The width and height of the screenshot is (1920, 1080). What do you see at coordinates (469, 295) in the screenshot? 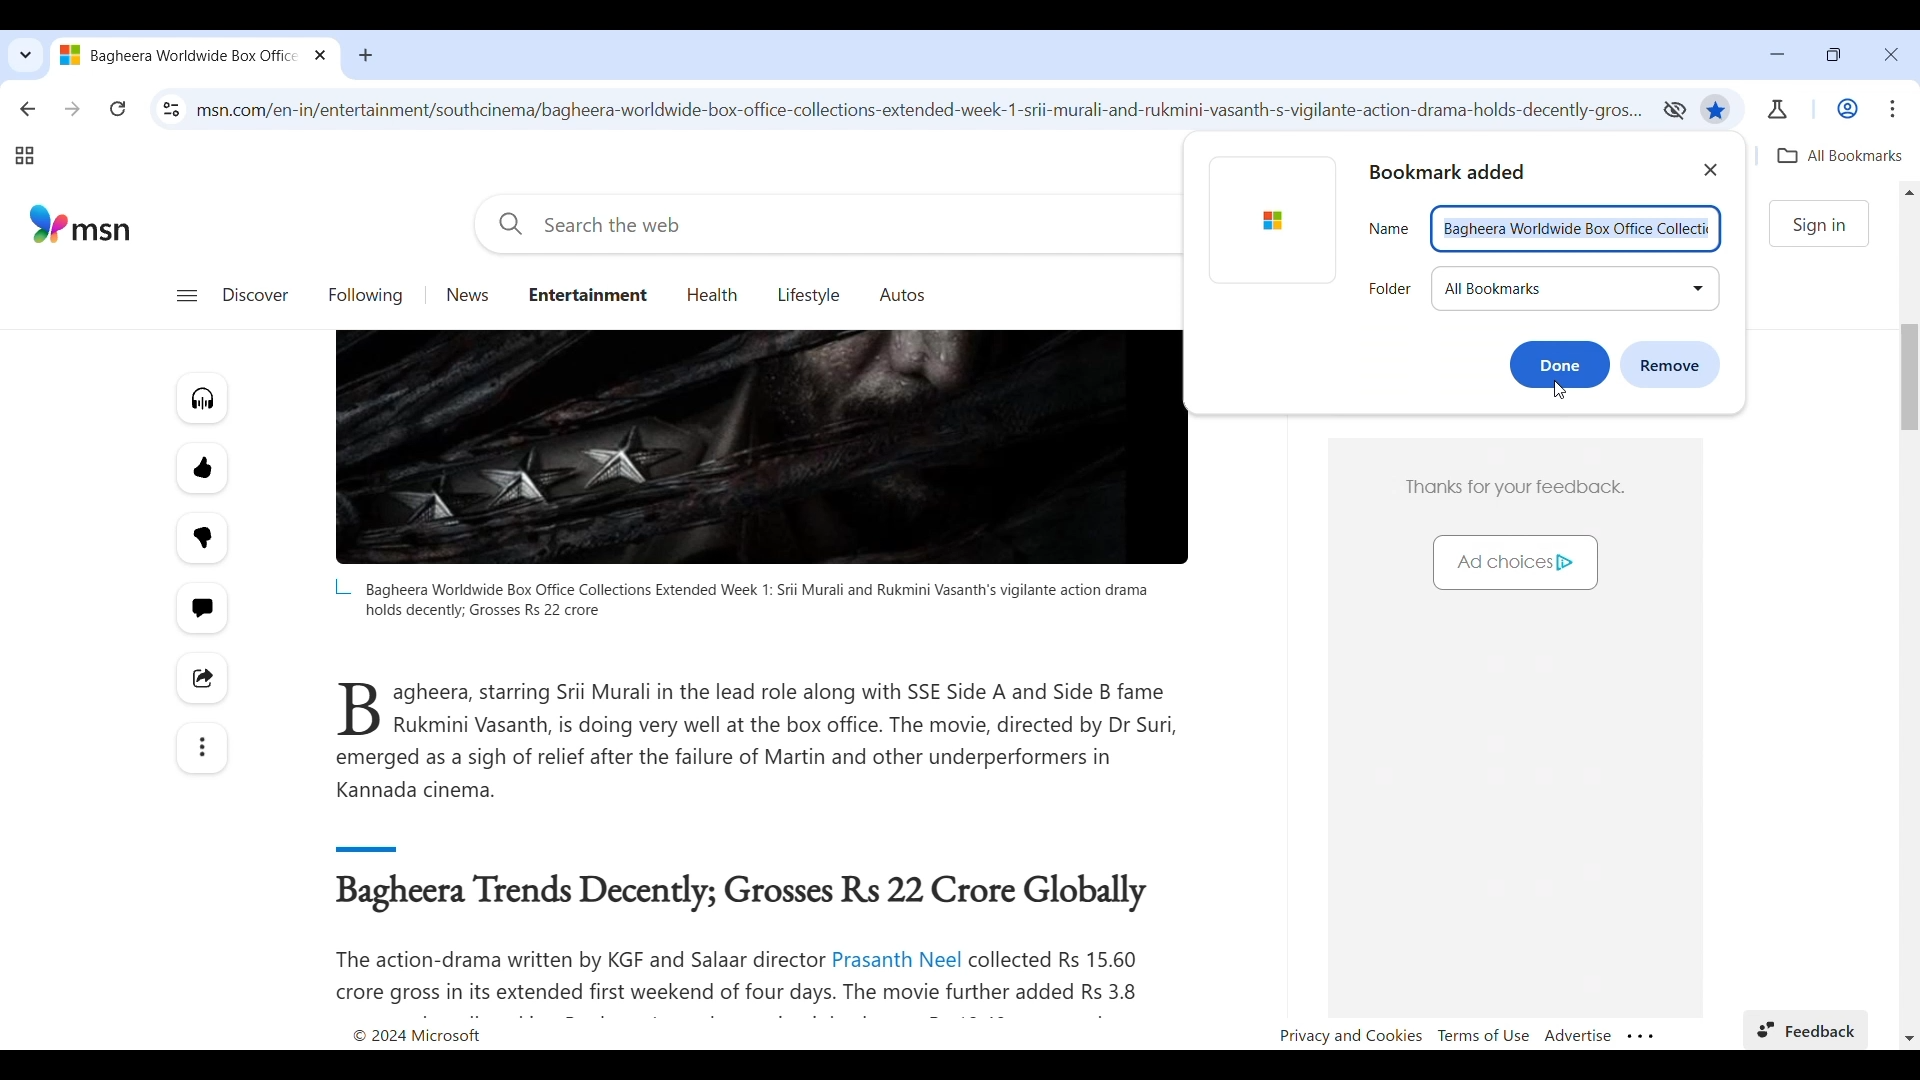
I see `Go to news page` at bounding box center [469, 295].